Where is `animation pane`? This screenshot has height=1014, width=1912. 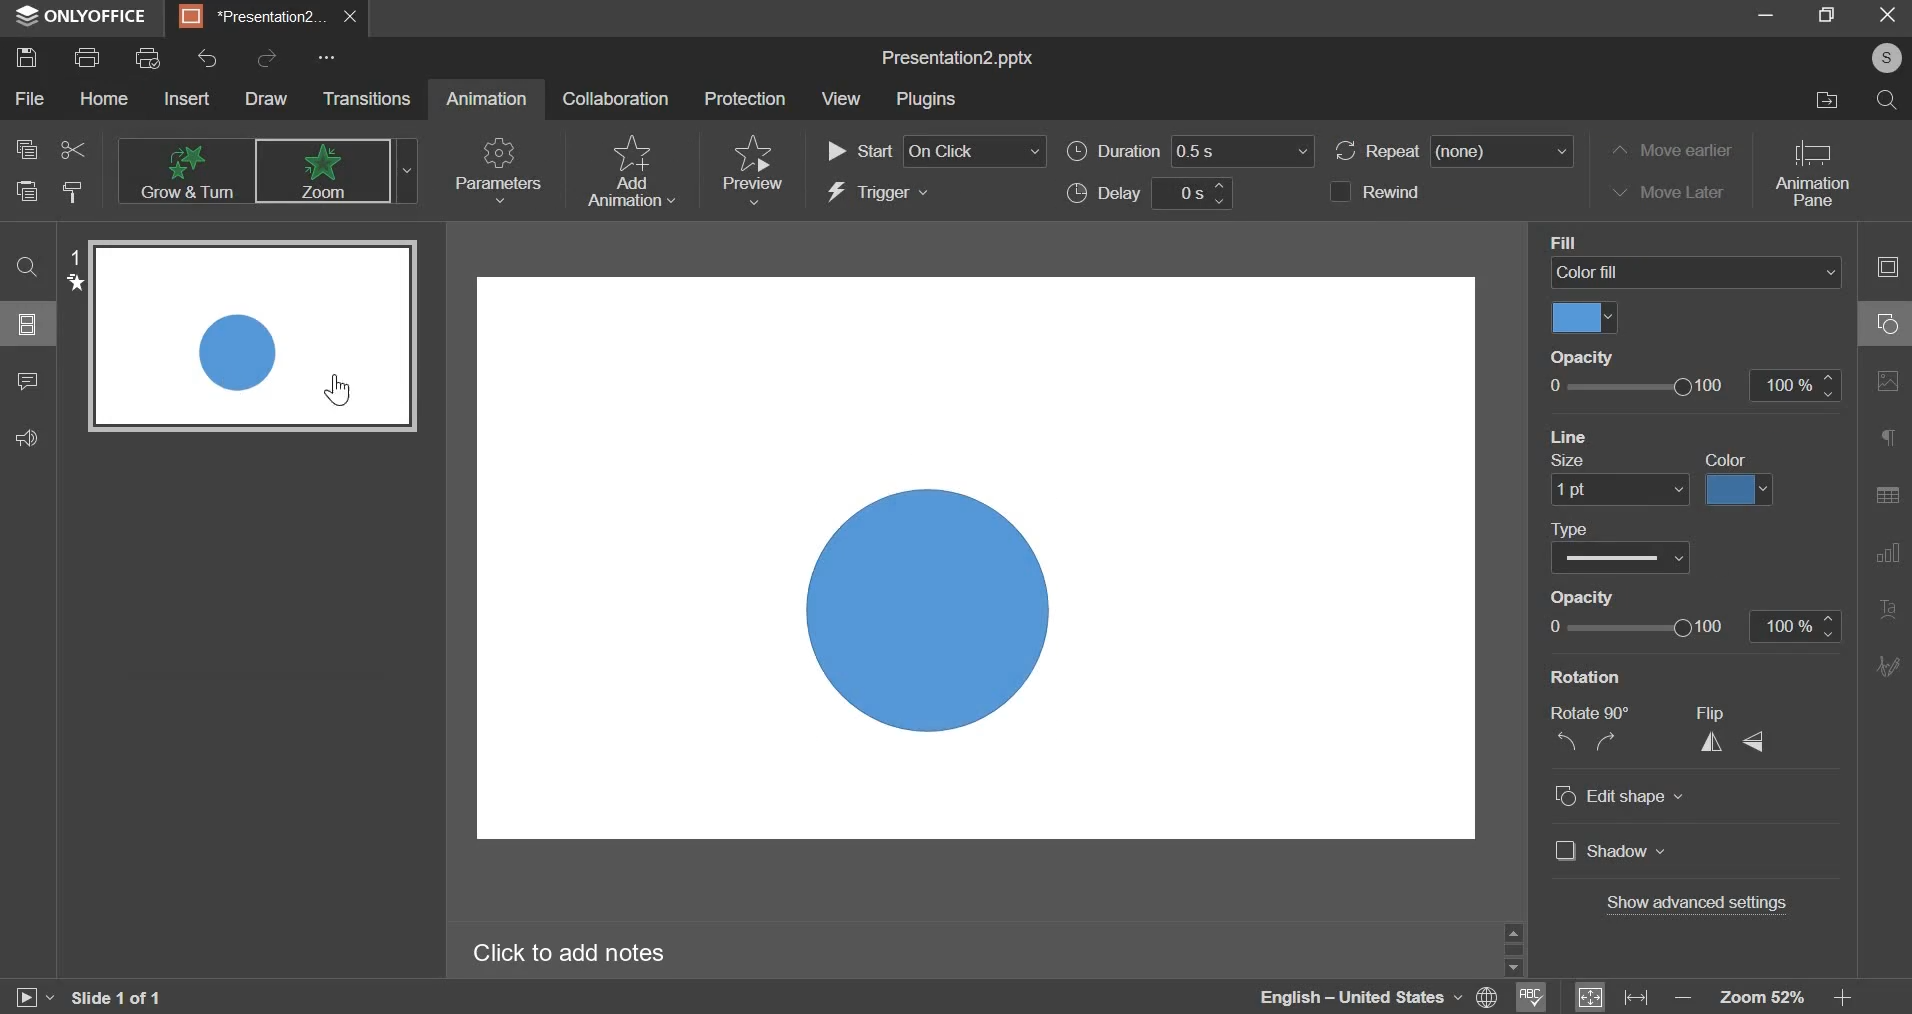
animation pane is located at coordinates (1815, 175).